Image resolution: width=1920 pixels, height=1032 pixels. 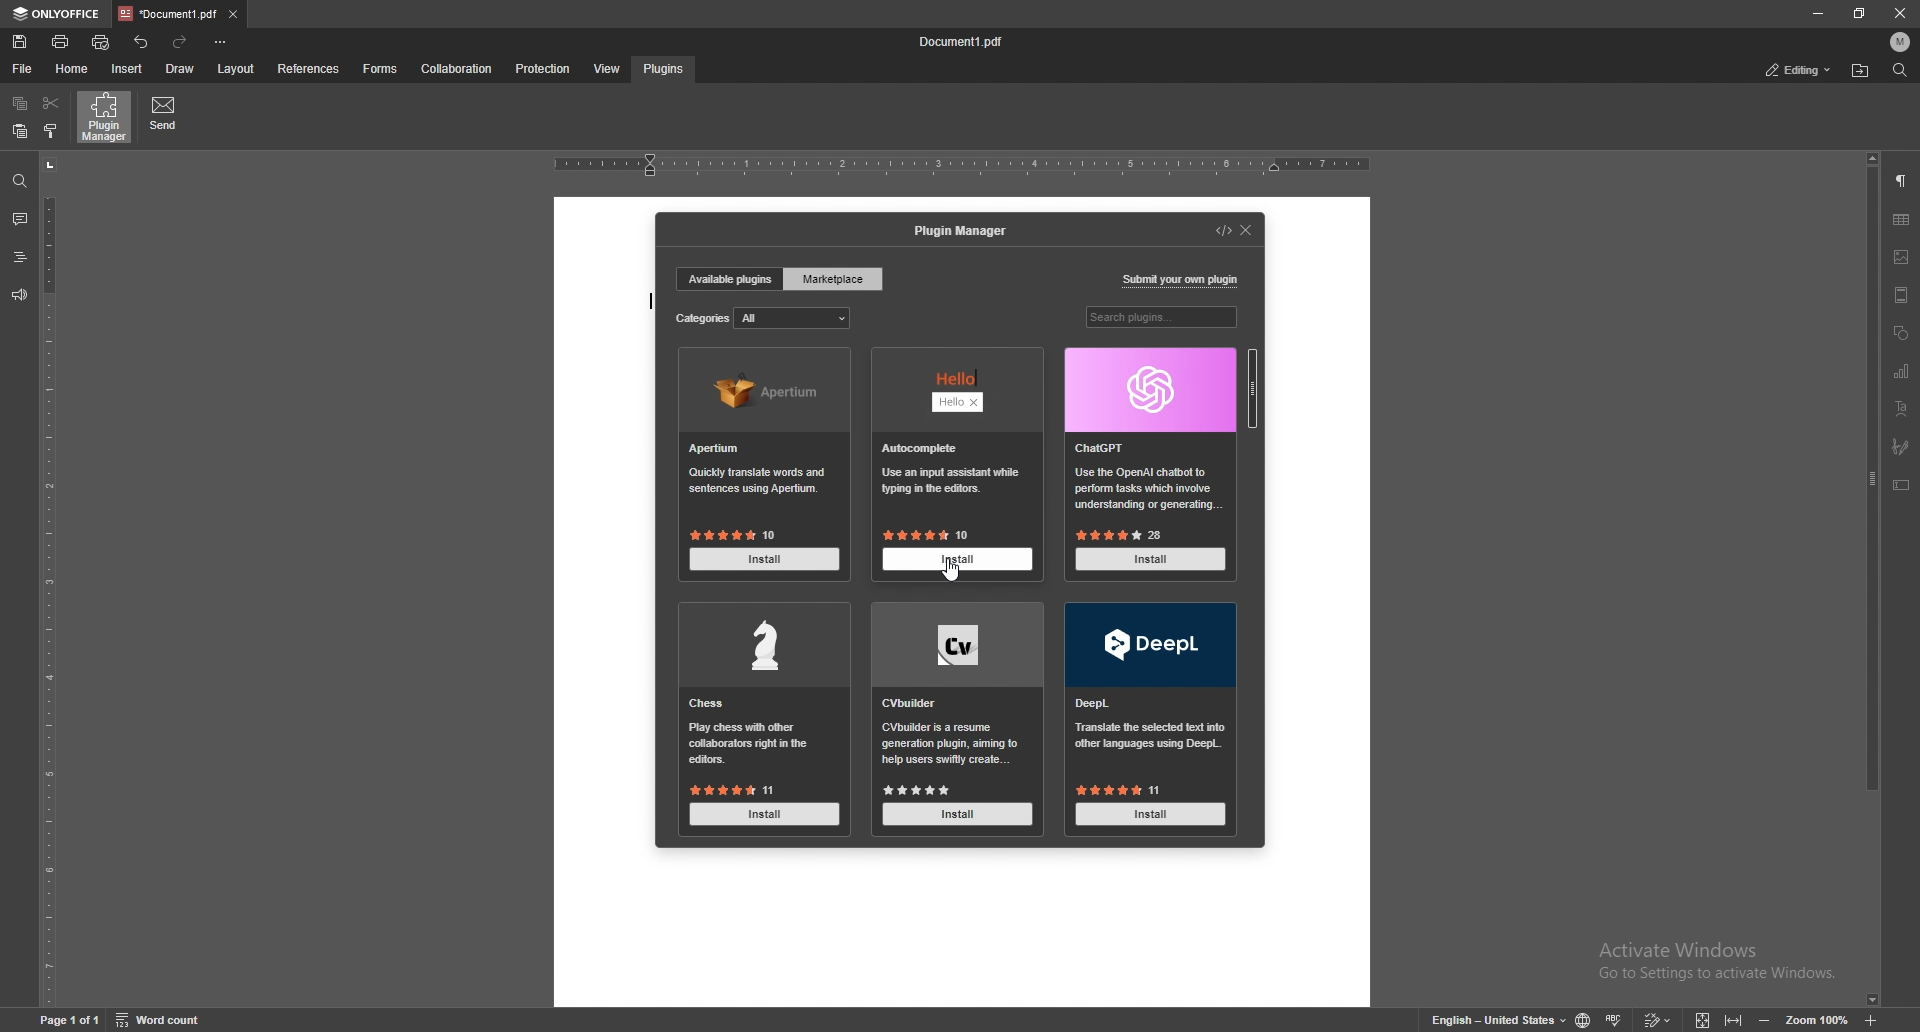 I want to click on install, so click(x=1152, y=815).